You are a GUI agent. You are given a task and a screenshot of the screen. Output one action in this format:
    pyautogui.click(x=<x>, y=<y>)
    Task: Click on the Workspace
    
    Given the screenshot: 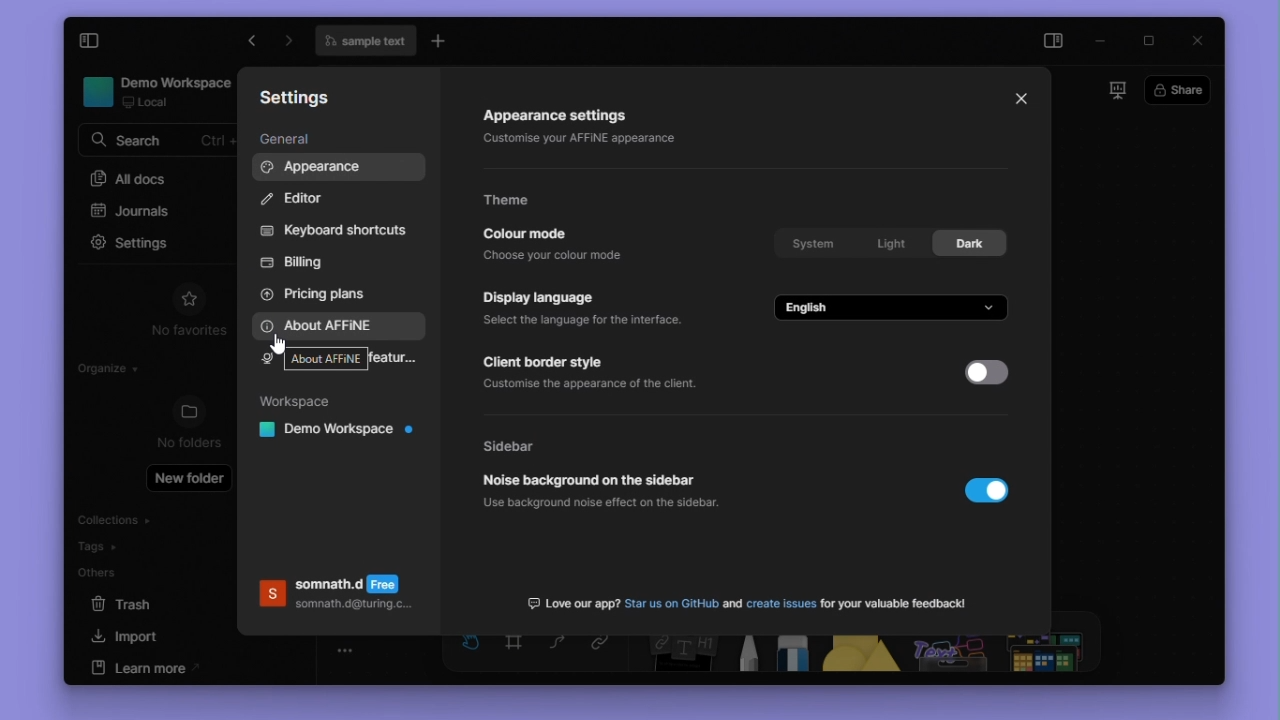 What is the action you would take?
    pyautogui.click(x=301, y=402)
    